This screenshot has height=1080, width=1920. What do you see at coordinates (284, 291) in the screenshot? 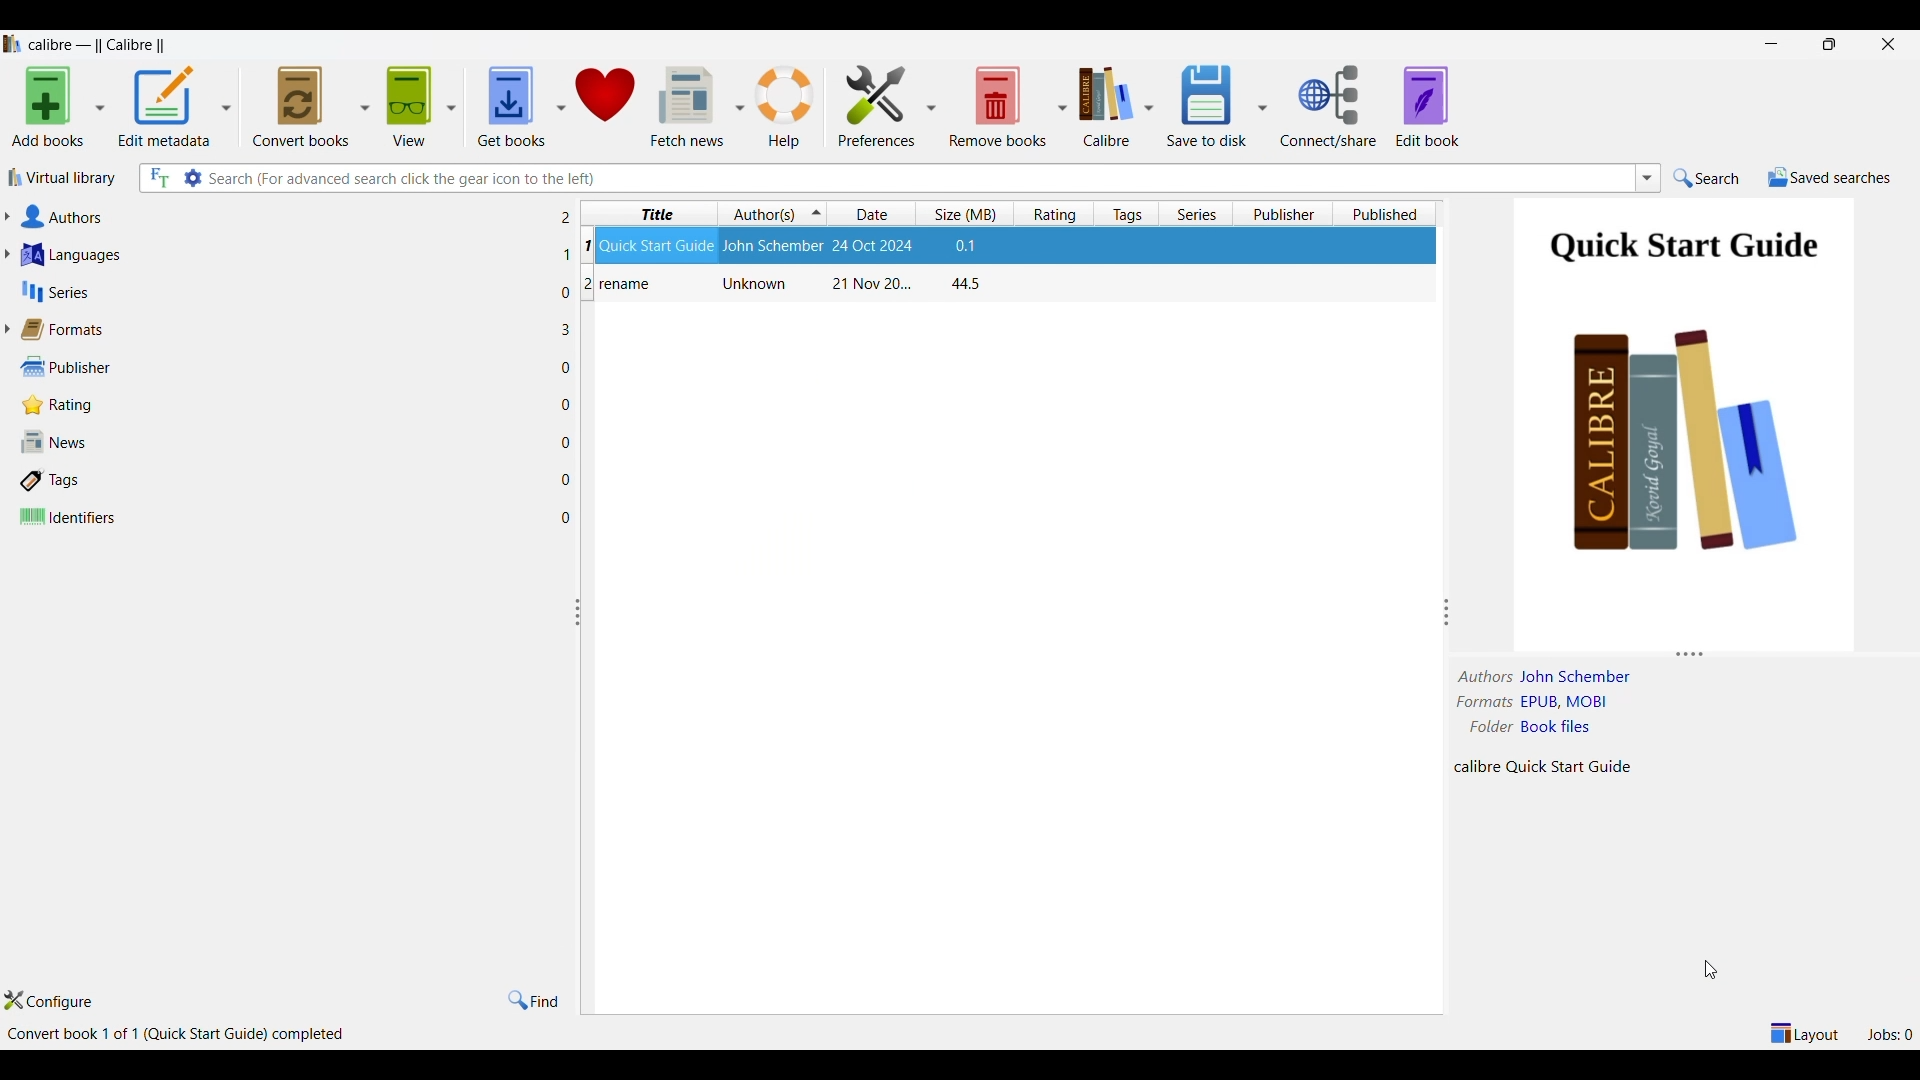
I see `Series` at bounding box center [284, 291].